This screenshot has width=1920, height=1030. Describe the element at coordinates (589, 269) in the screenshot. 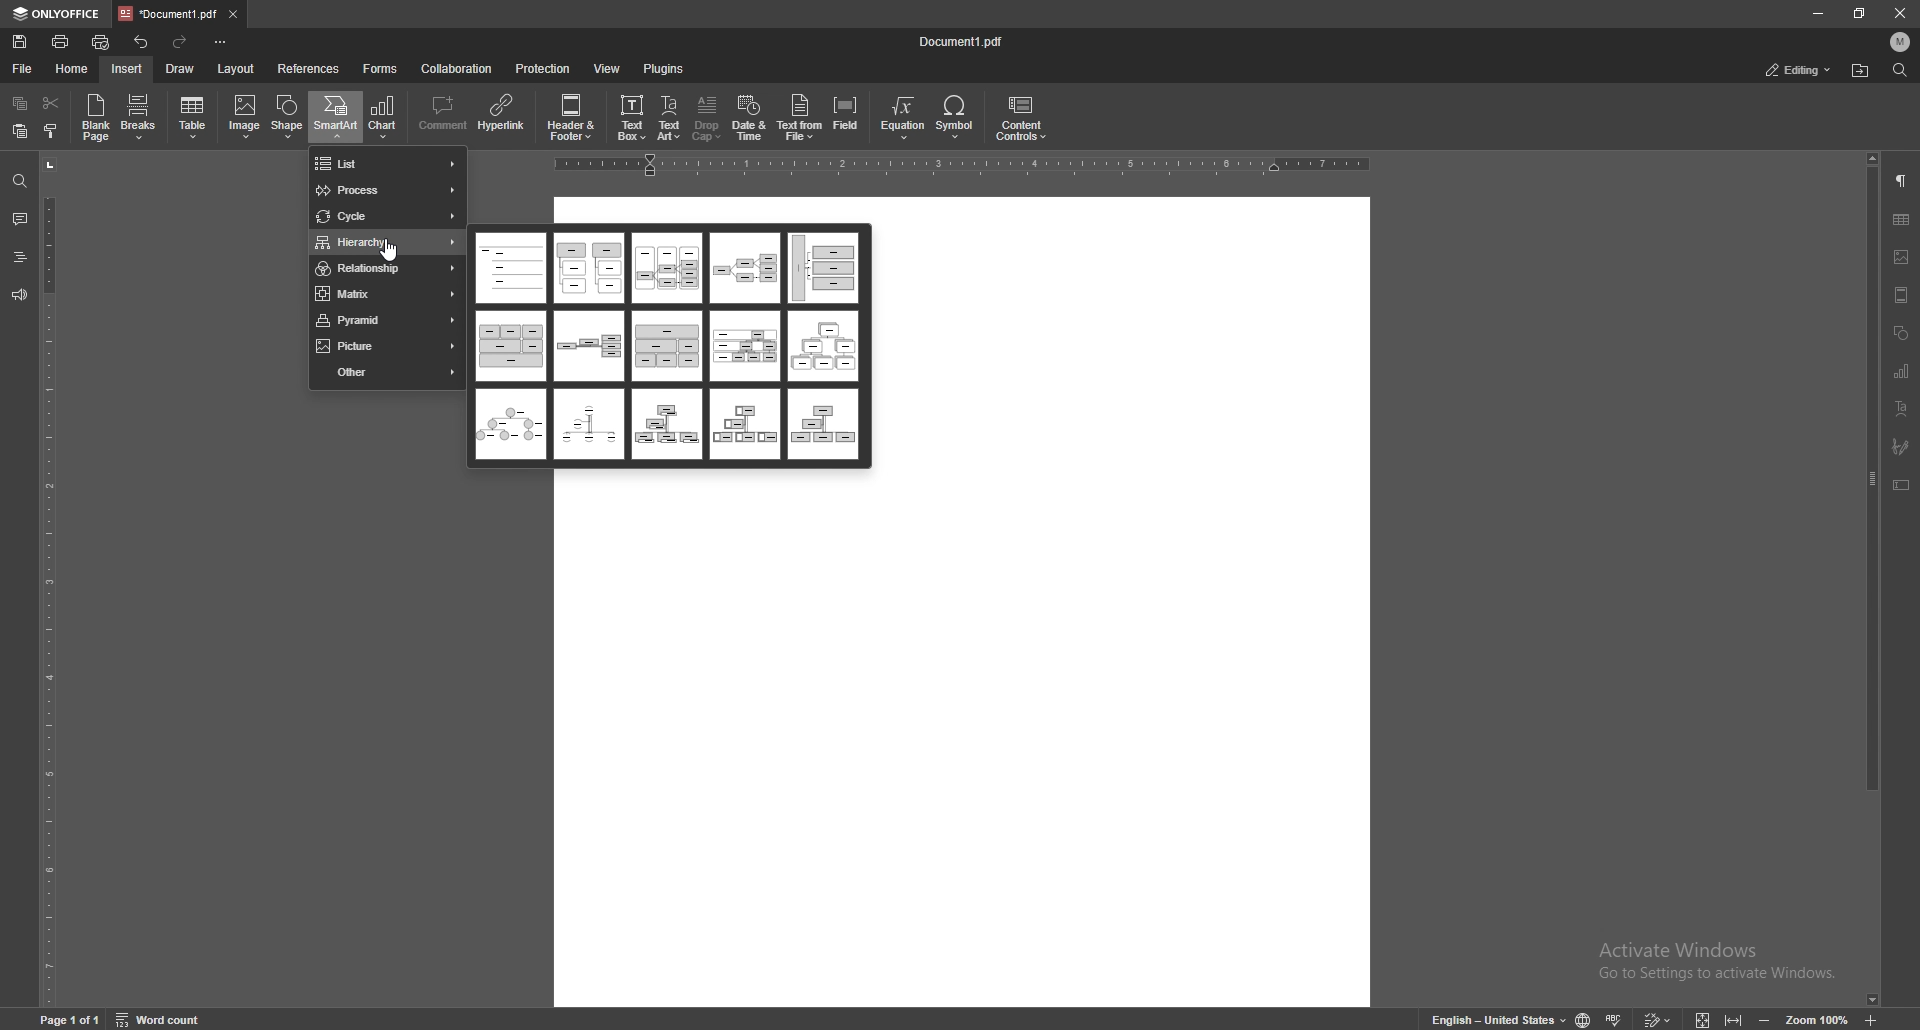

I see `hierarchy smart art` at that location.